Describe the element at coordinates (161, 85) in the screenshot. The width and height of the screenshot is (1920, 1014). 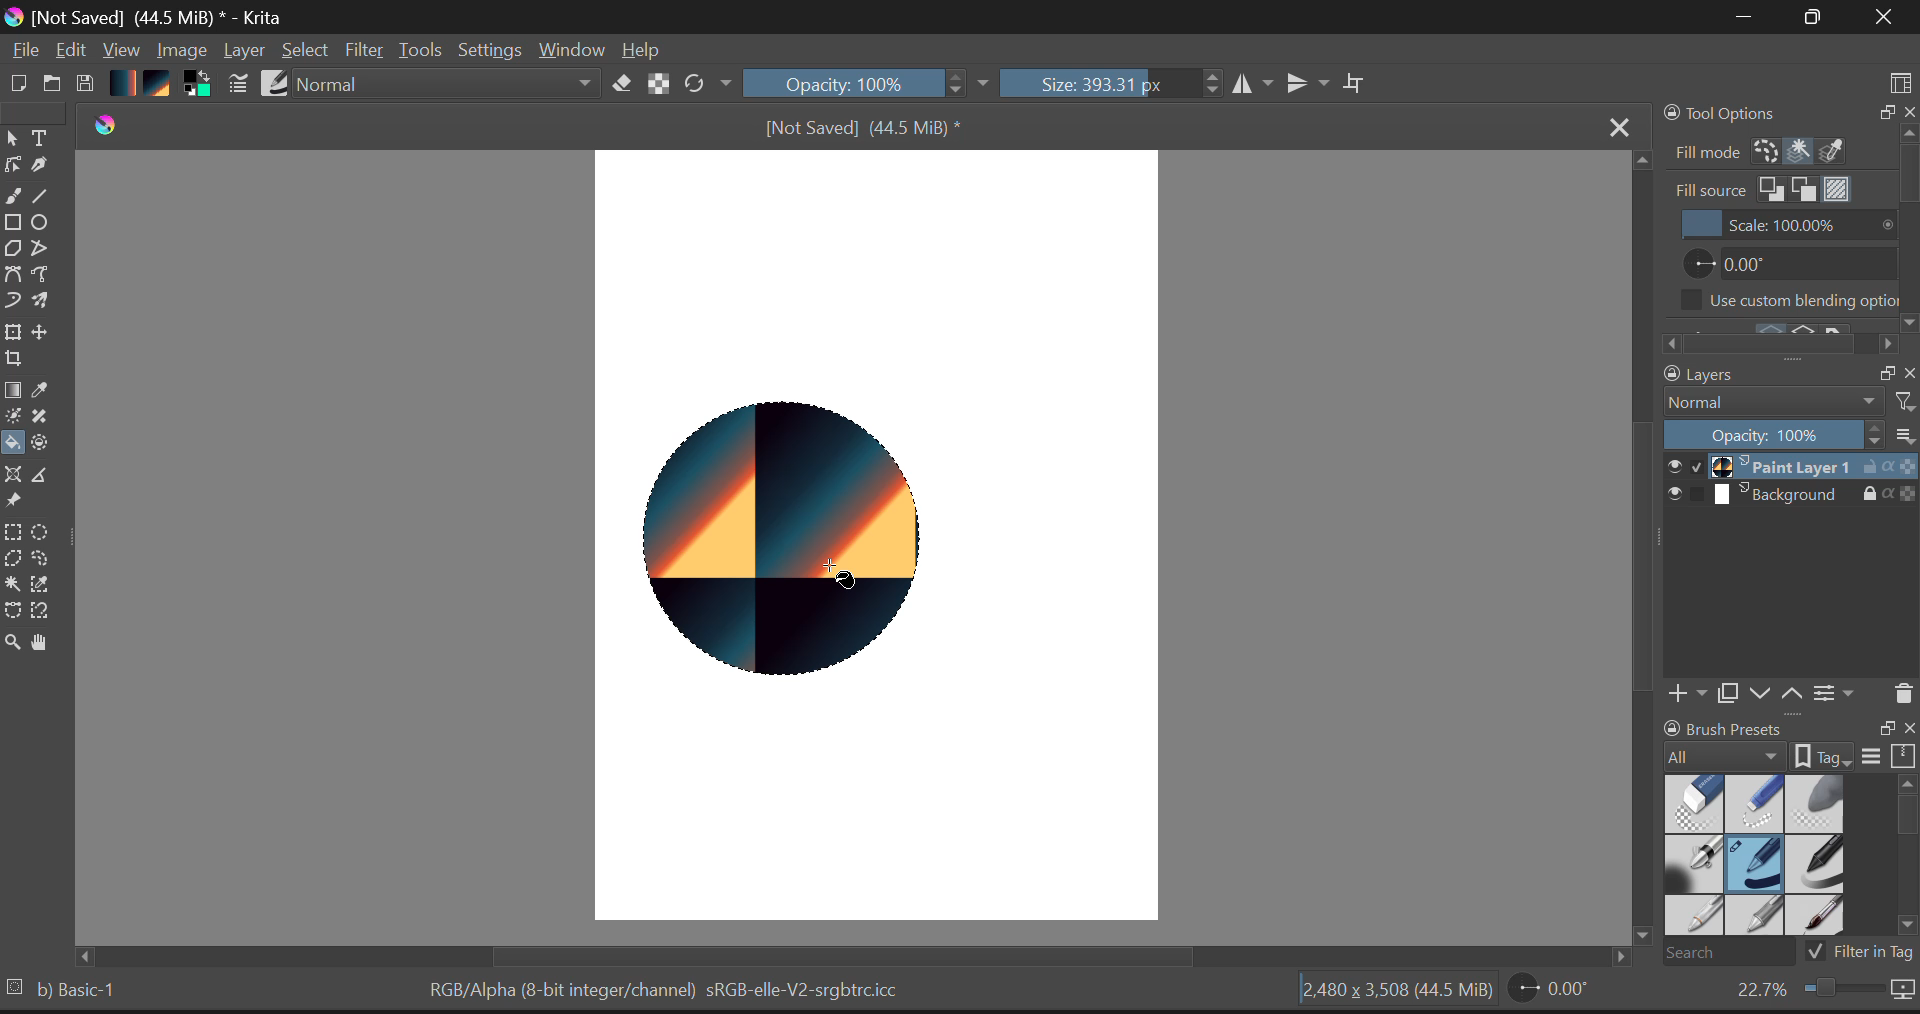
I see `Pattern` at that location.